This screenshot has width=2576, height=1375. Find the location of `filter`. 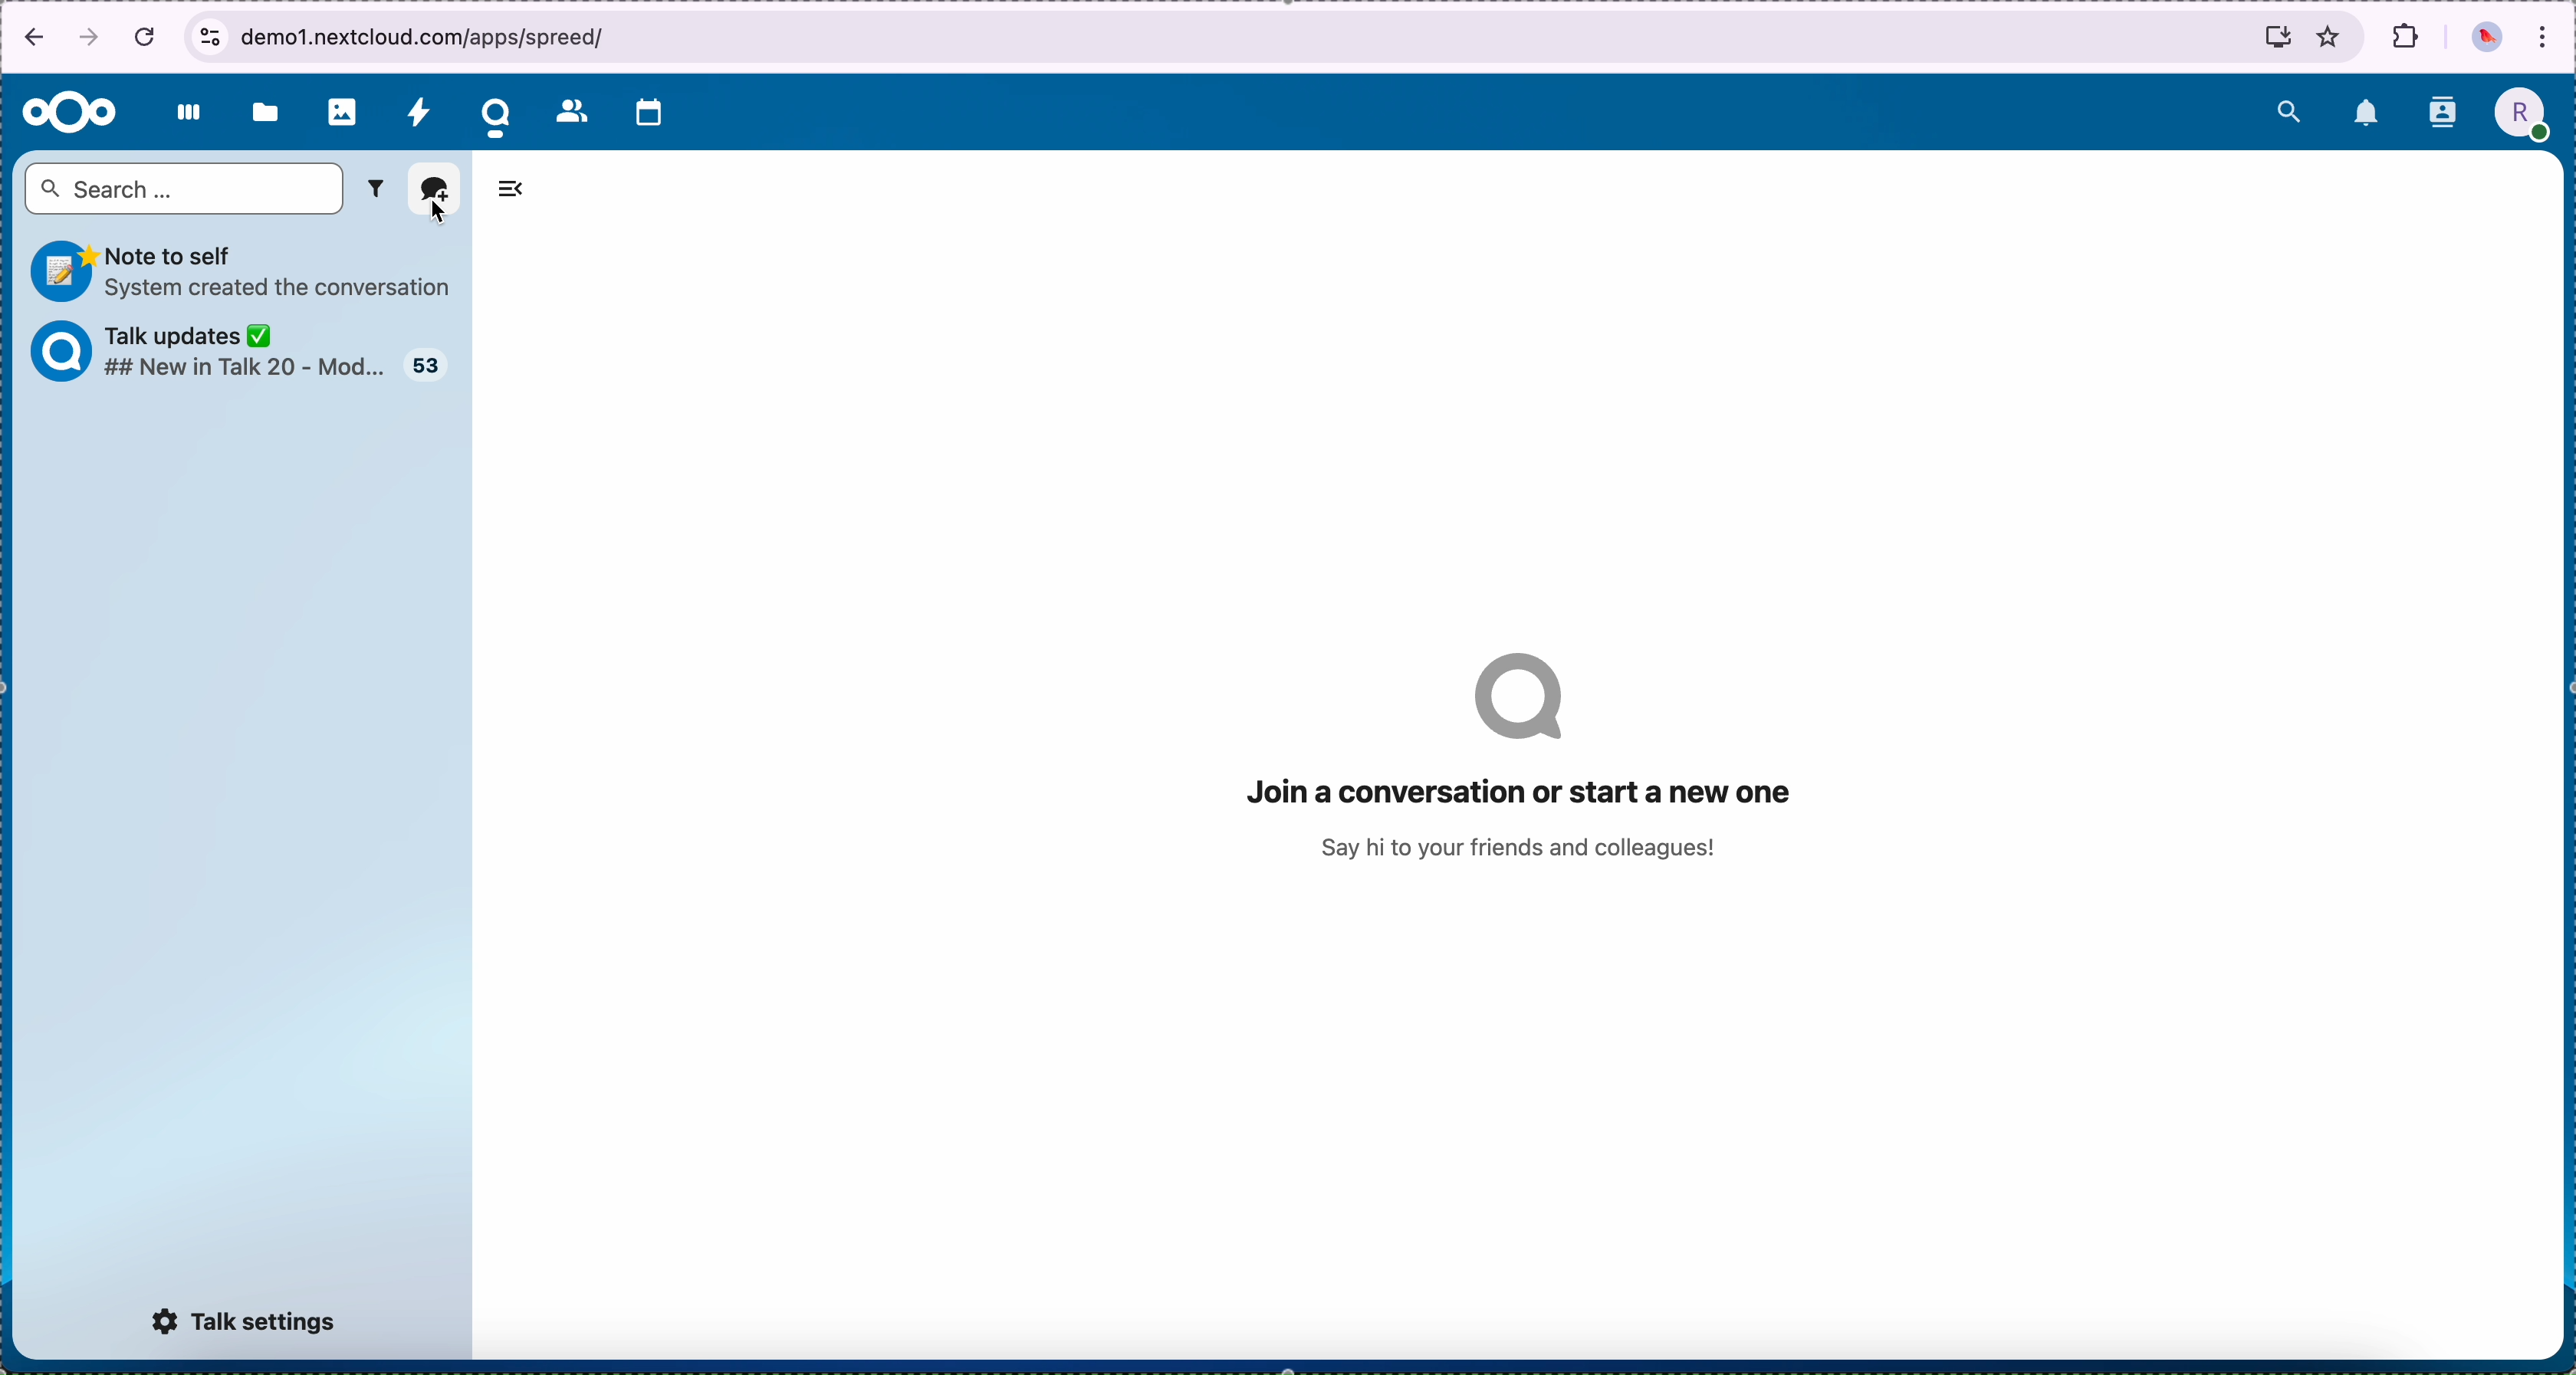

filter is located at coordinates (375, 190).